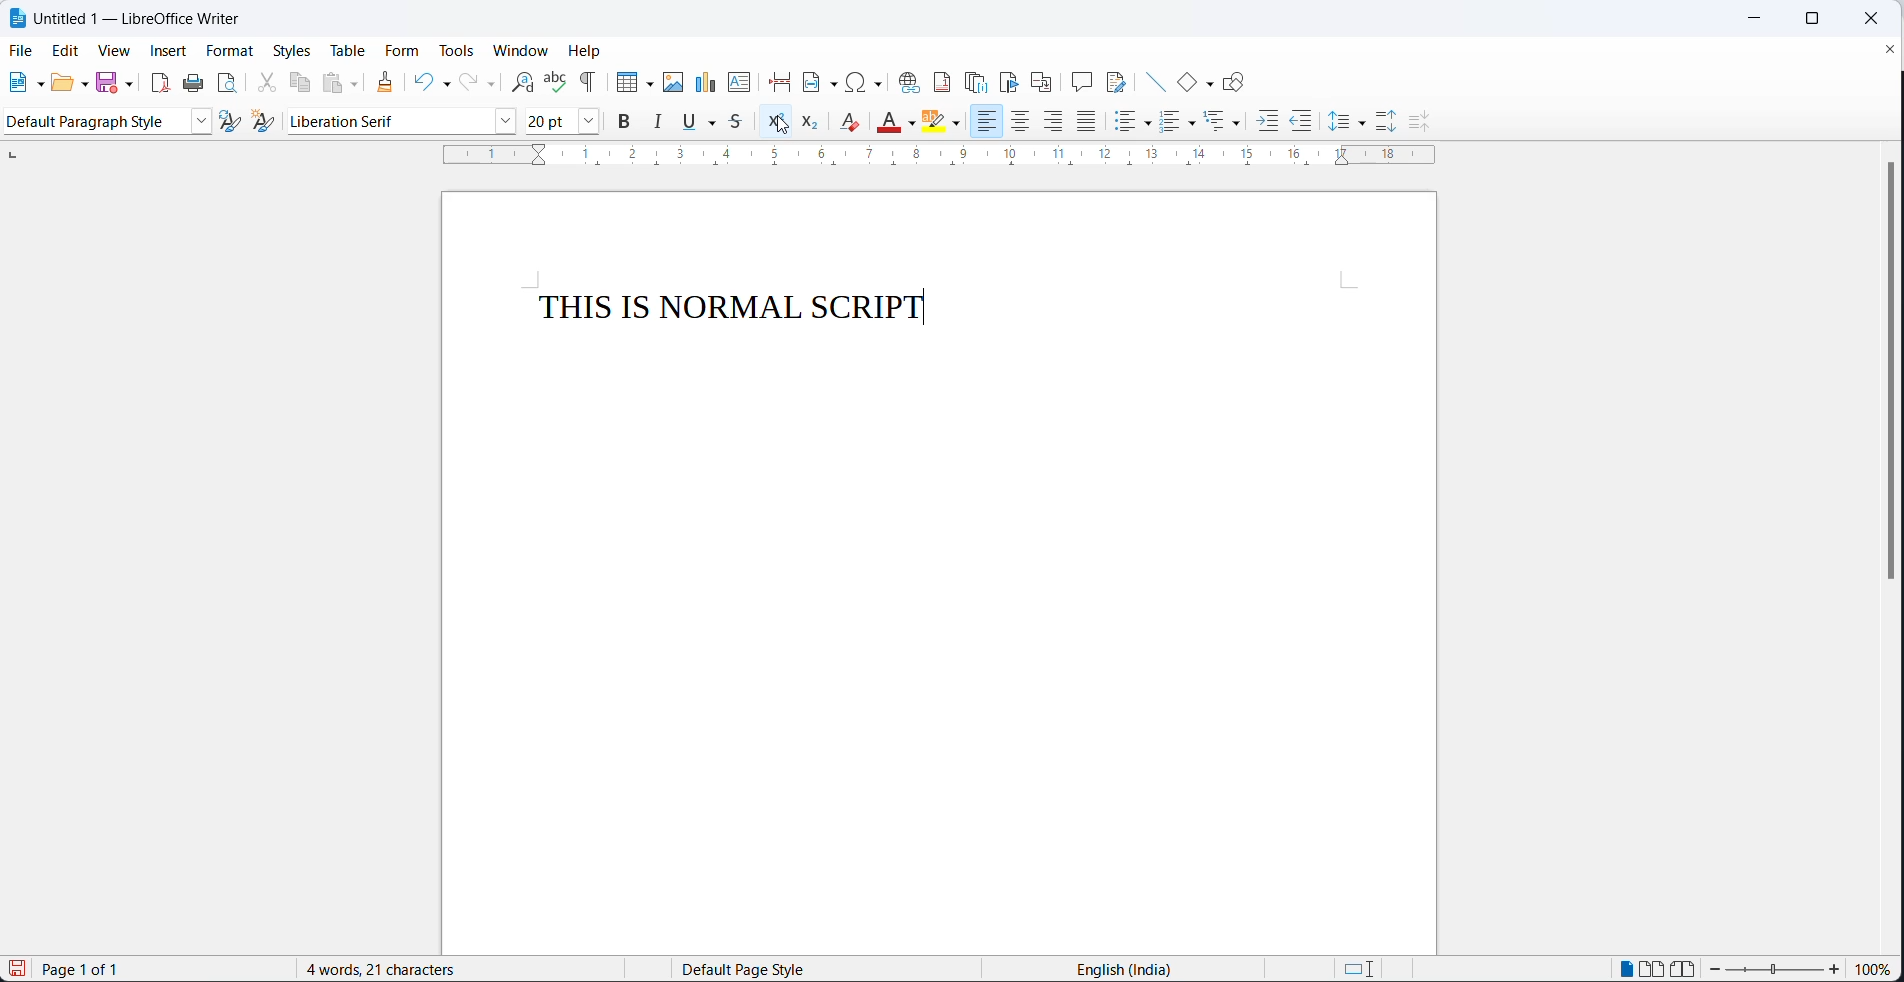 The image size is (1904, 982). Describe the element at coordinates (690, 121) in the screenshot. I see `underline` at that location.